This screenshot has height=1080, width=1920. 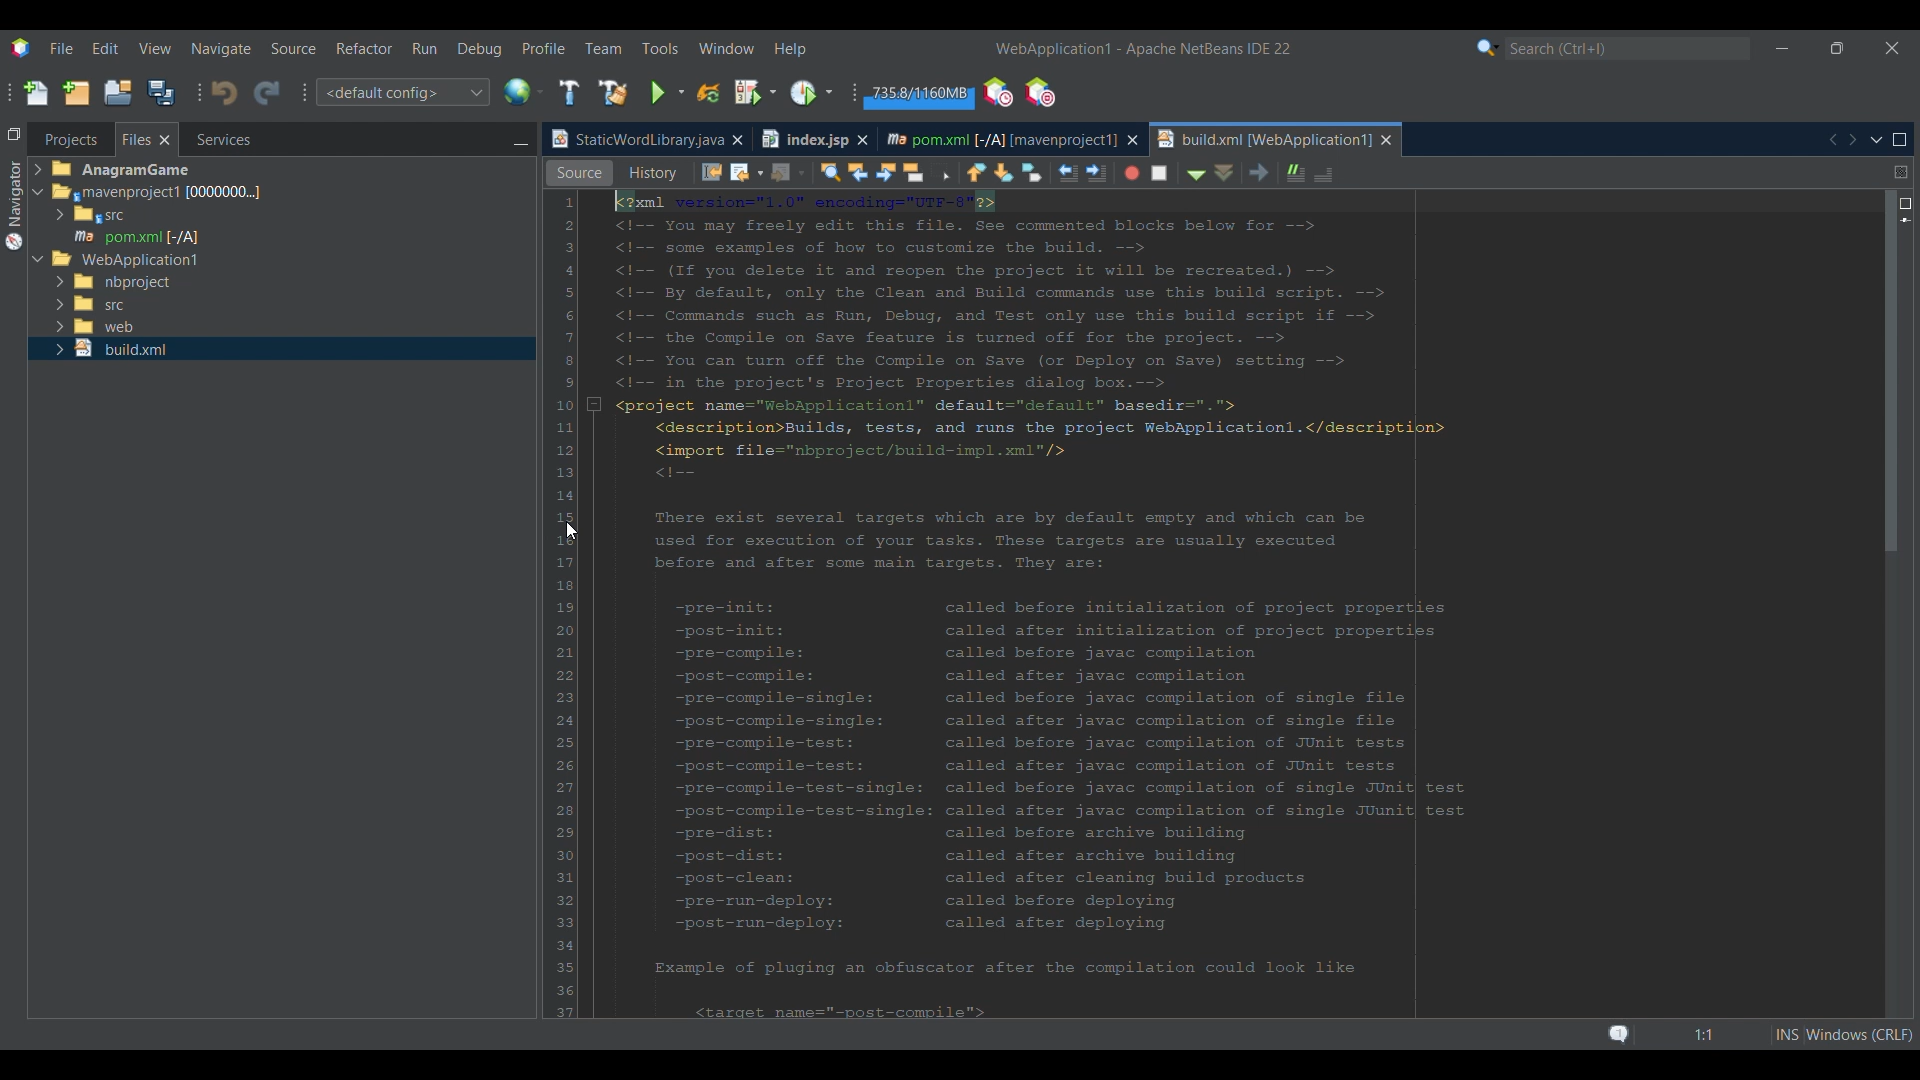 What do you see at coordinates (613, 93) in the screenshot?
I see `Clean and build main project` at bounding box center [613, 93].